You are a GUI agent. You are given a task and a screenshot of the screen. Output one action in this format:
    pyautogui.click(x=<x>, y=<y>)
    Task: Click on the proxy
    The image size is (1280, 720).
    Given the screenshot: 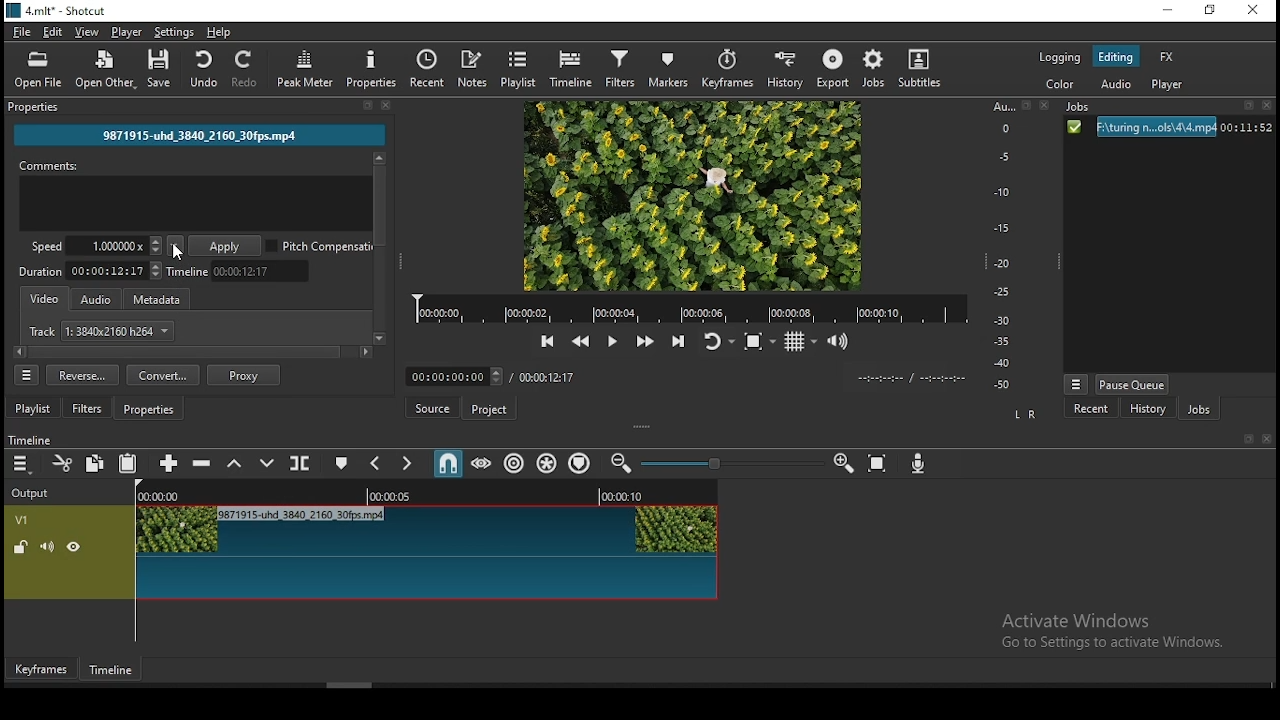 What is the action you would take?
    pyautogui.click(x=243, y=376)
    